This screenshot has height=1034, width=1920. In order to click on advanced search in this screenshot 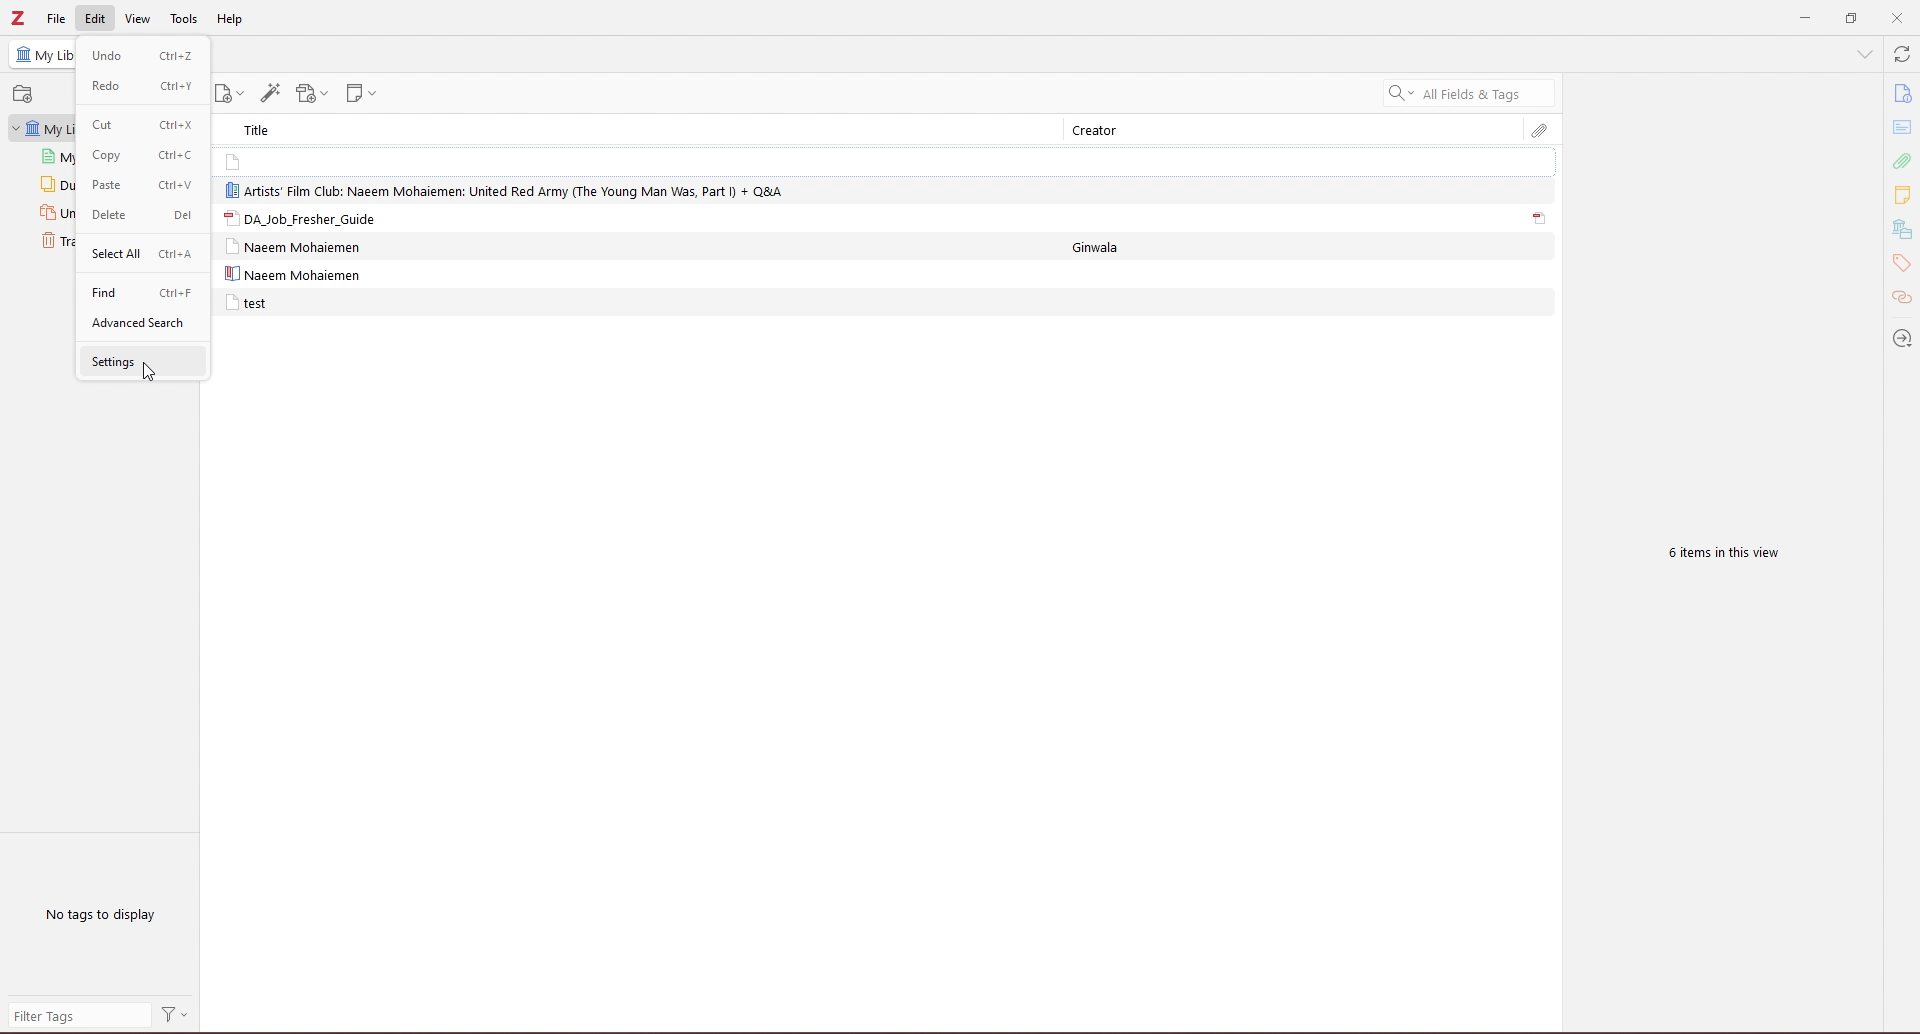, I will do `click(142, 323)`.